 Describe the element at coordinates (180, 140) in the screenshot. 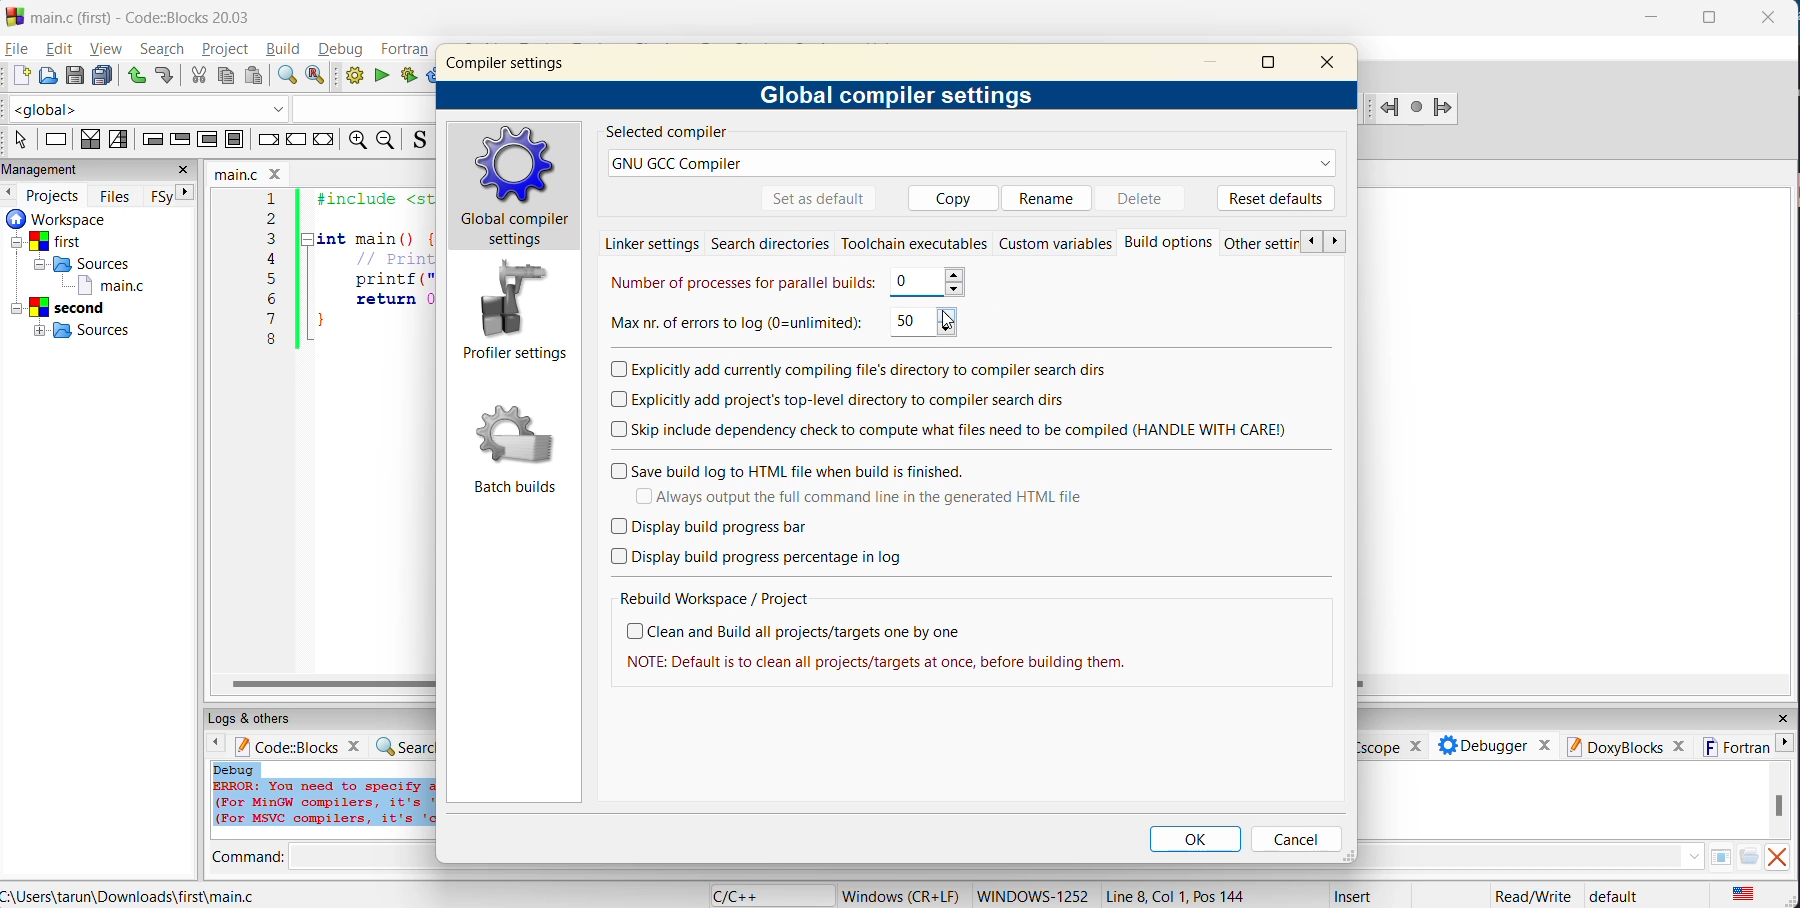

I see `exit condition loop` at that location.